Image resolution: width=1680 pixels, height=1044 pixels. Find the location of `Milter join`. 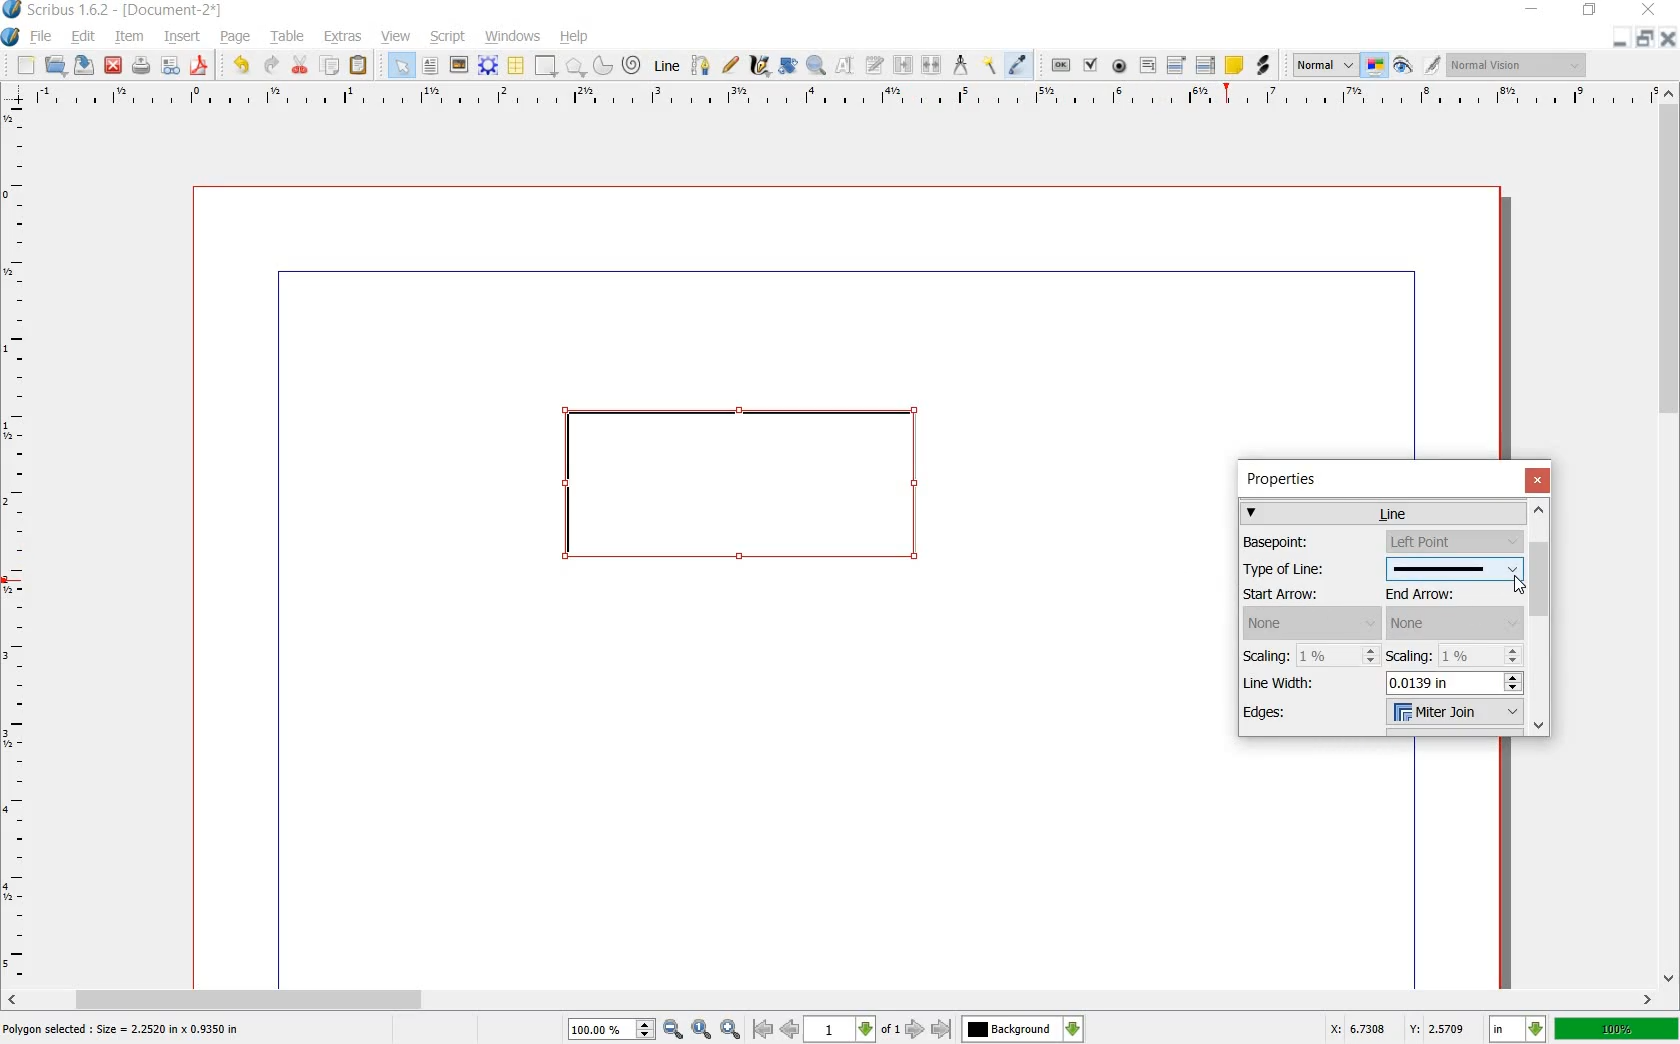

Milter join is located at coordinates (1453, 714).